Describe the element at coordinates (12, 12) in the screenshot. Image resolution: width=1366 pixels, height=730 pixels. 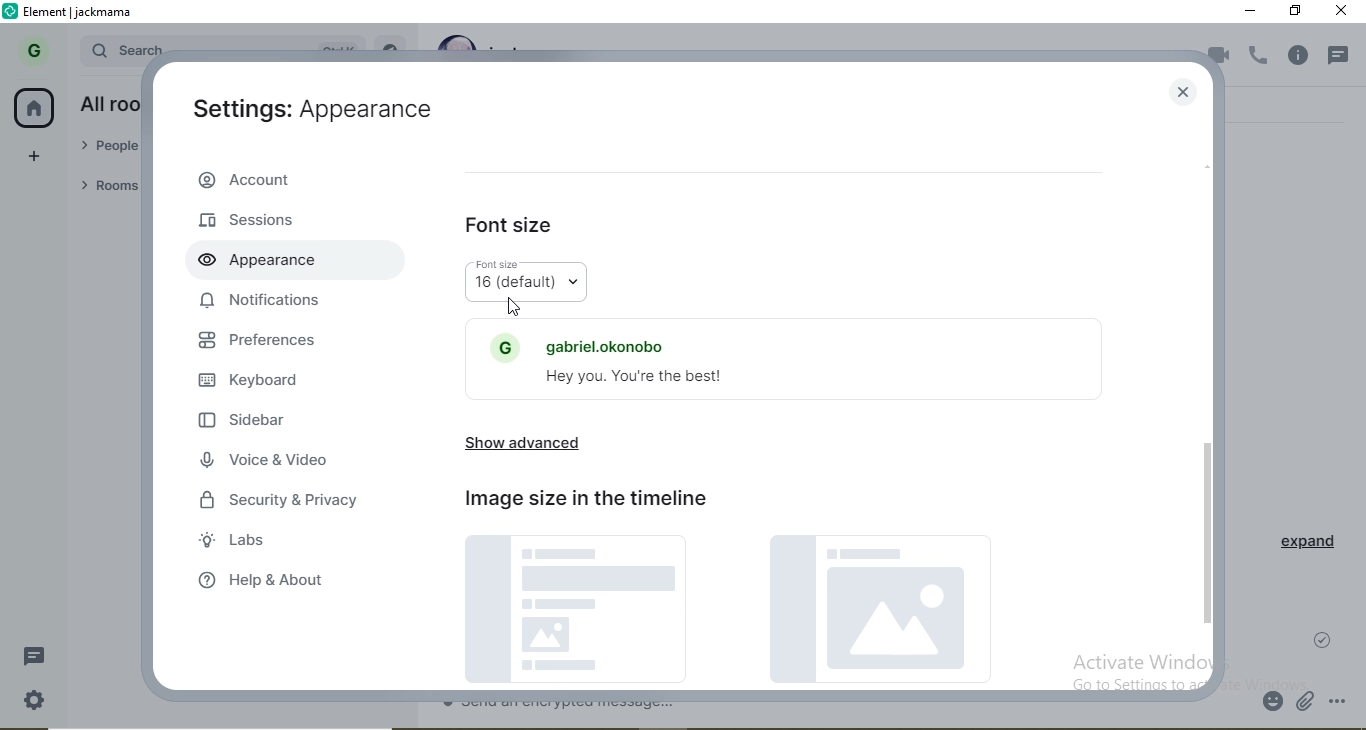
I see `logo` at that location.